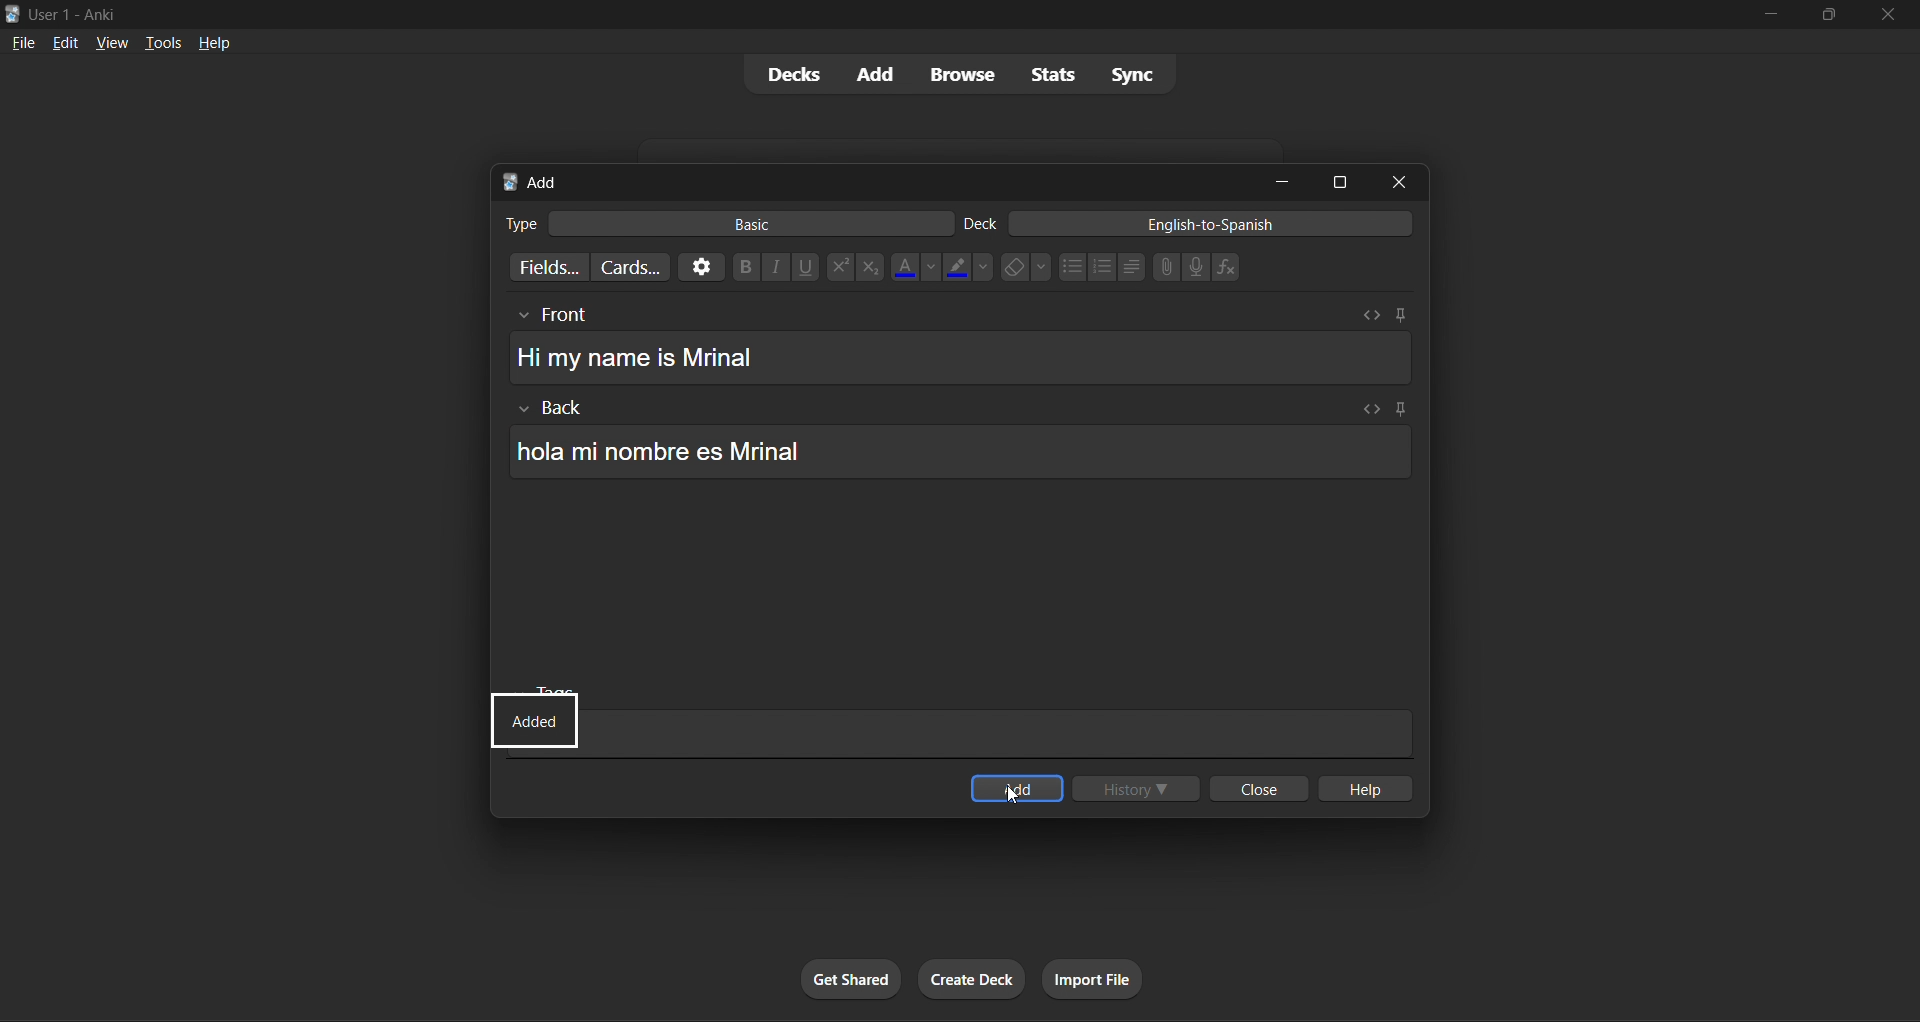 The width and height of the screenshot is (1920, 1022). Describe the element at coordinates (960, 72) in the screenshot. I see `browse` at that location.